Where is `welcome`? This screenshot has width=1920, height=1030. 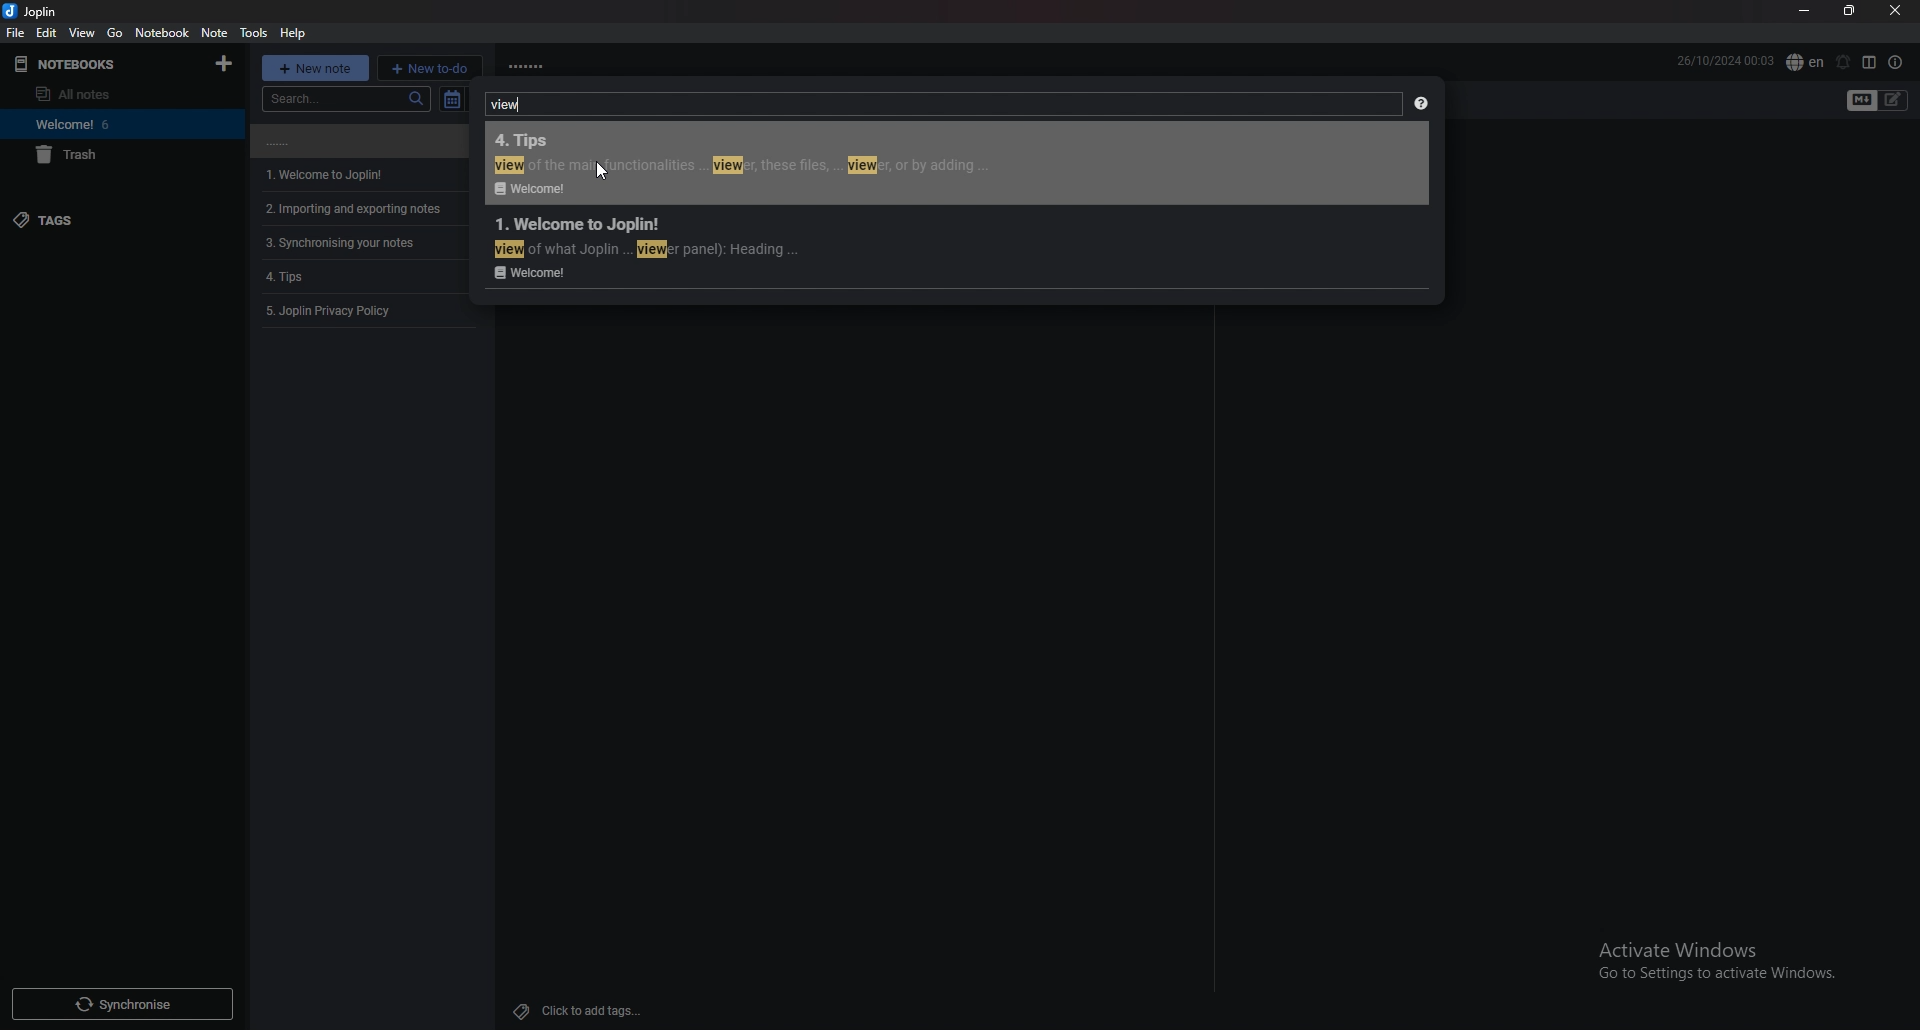
welcome is located at coordinates (51, 123).